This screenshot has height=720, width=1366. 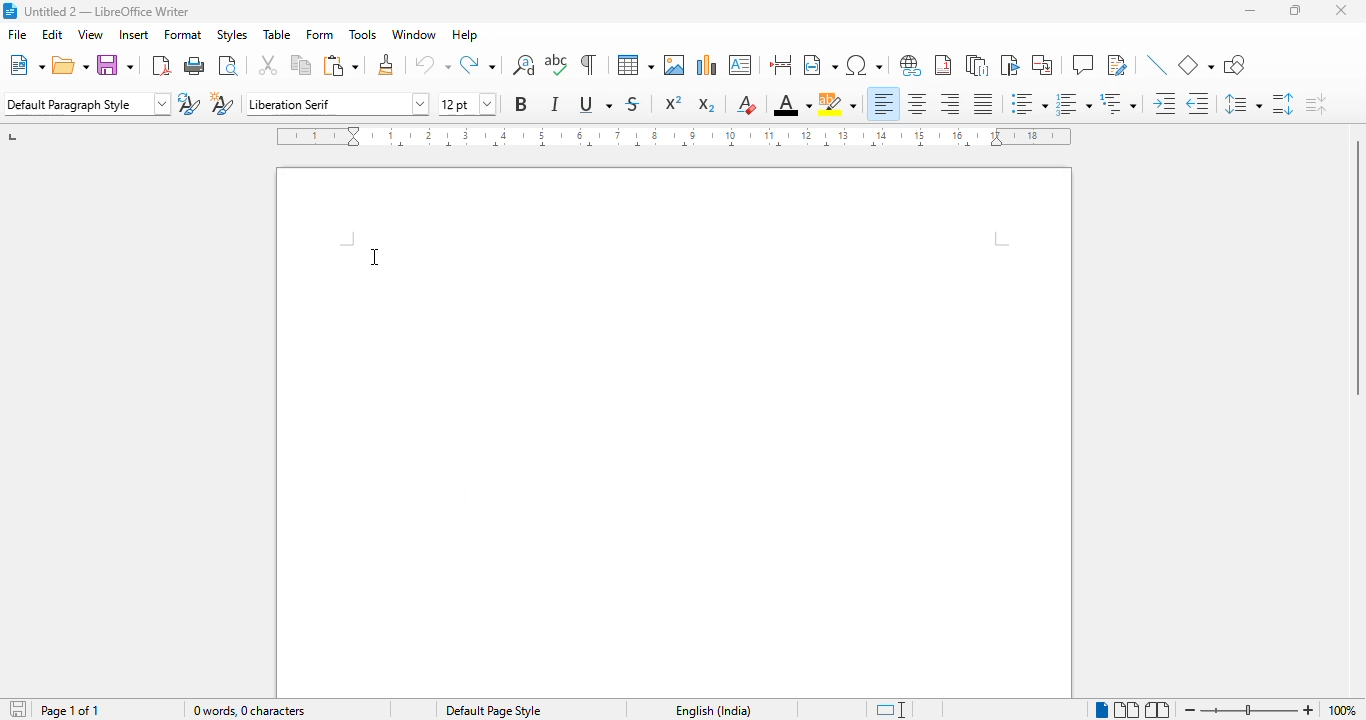 I want to click on edit, so click(x=53, y=34).